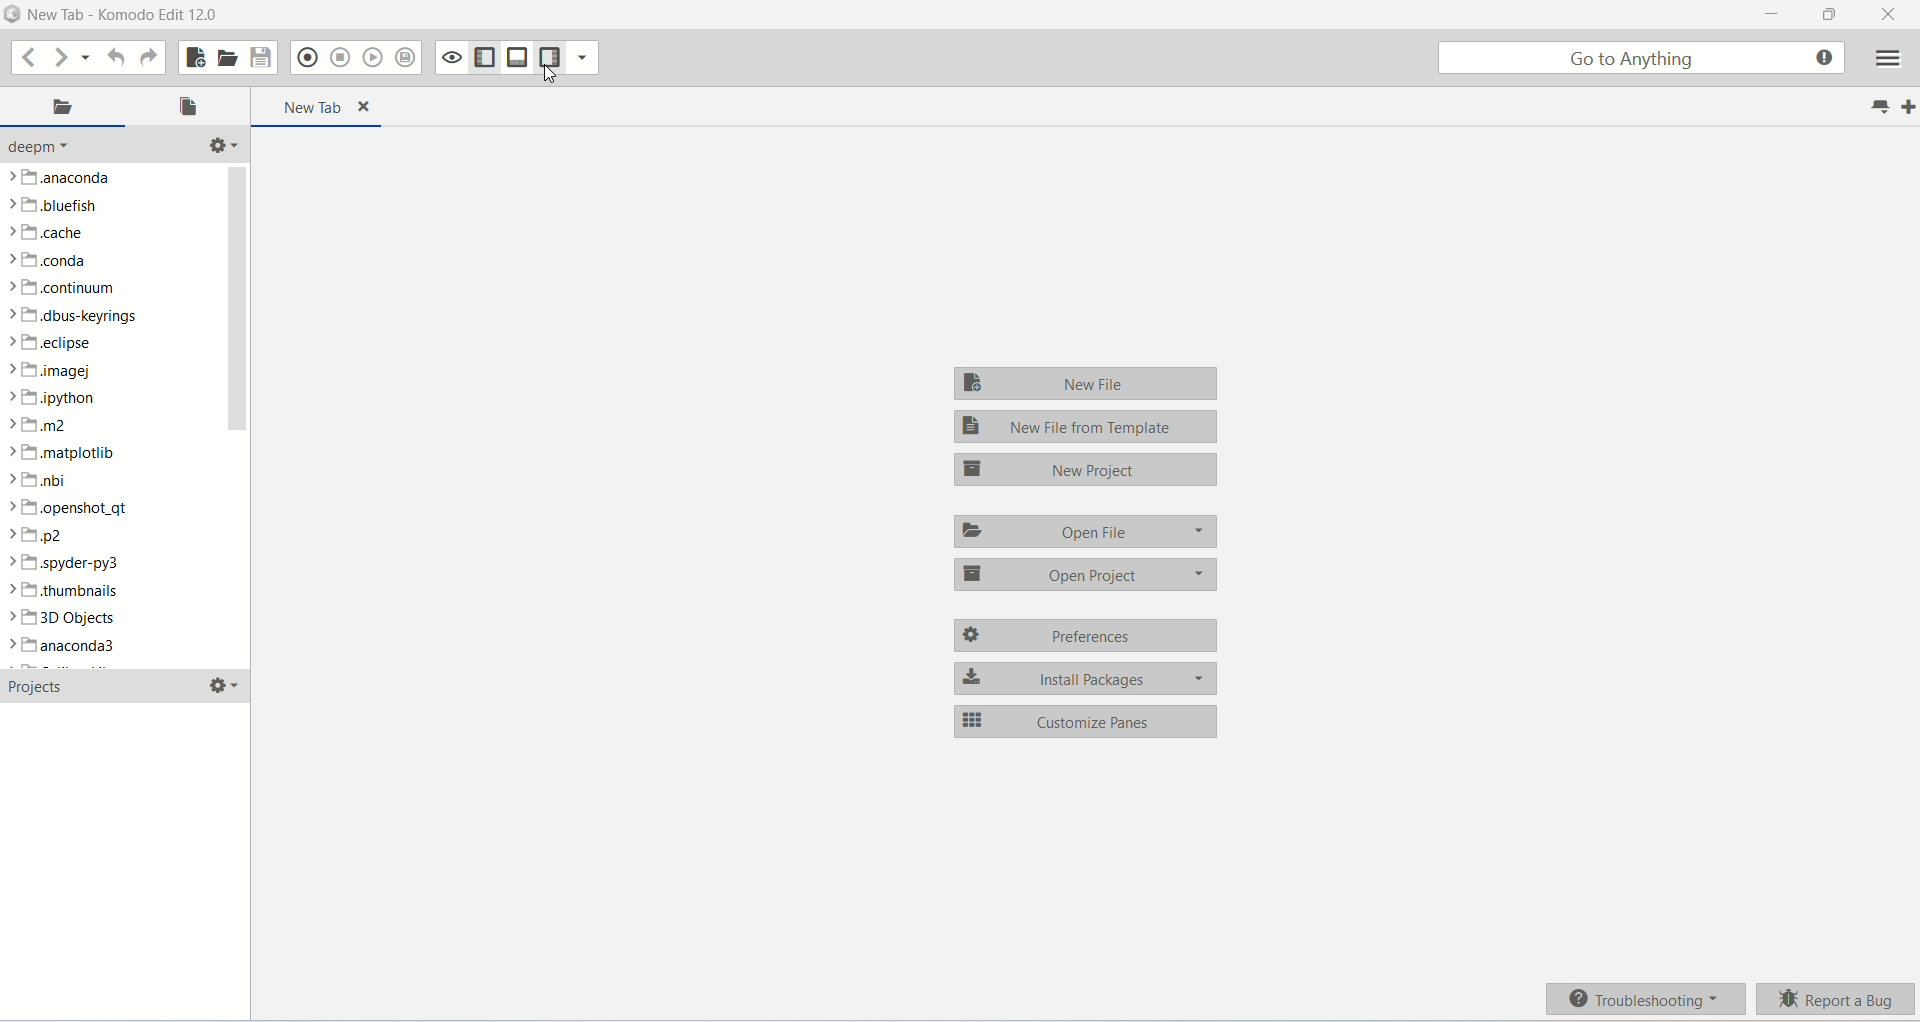 The height and width of the screenshot is (1022, 1920). What do you see at coordinates (76, 509) in the screenshot?
I see `openshot` at bounding box center [76, 509].